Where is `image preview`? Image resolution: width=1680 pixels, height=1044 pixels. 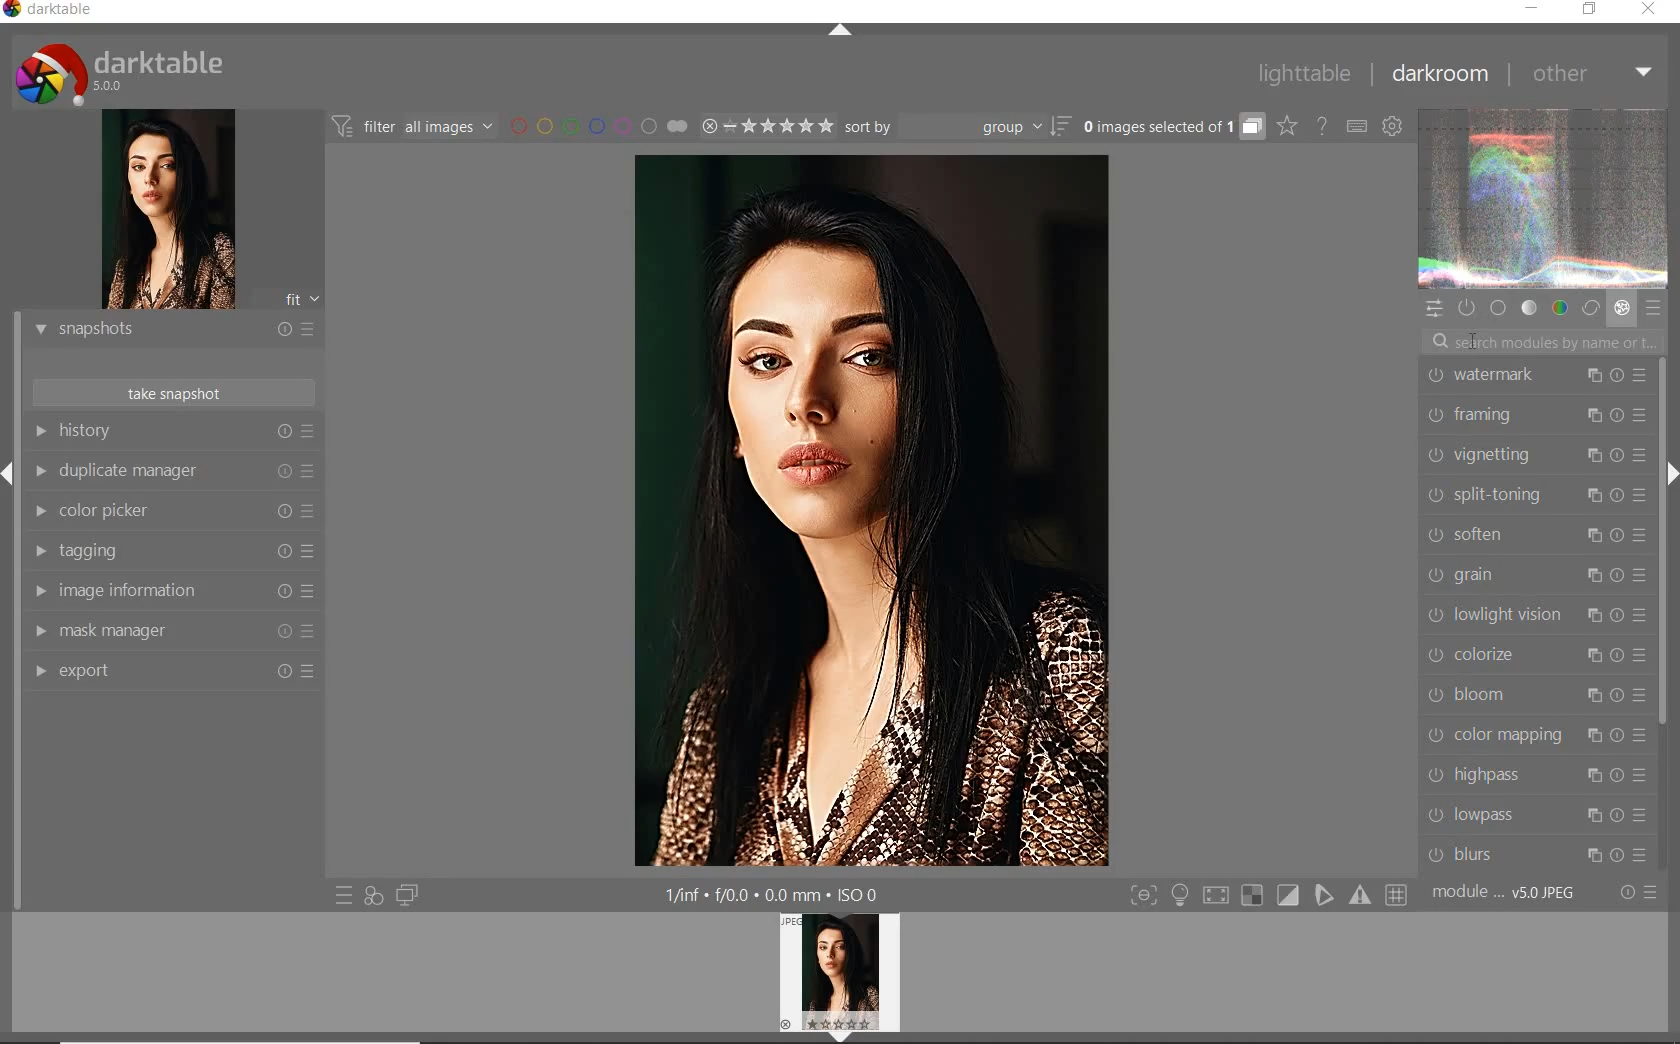
image preview is located at coordinates (161, 209).